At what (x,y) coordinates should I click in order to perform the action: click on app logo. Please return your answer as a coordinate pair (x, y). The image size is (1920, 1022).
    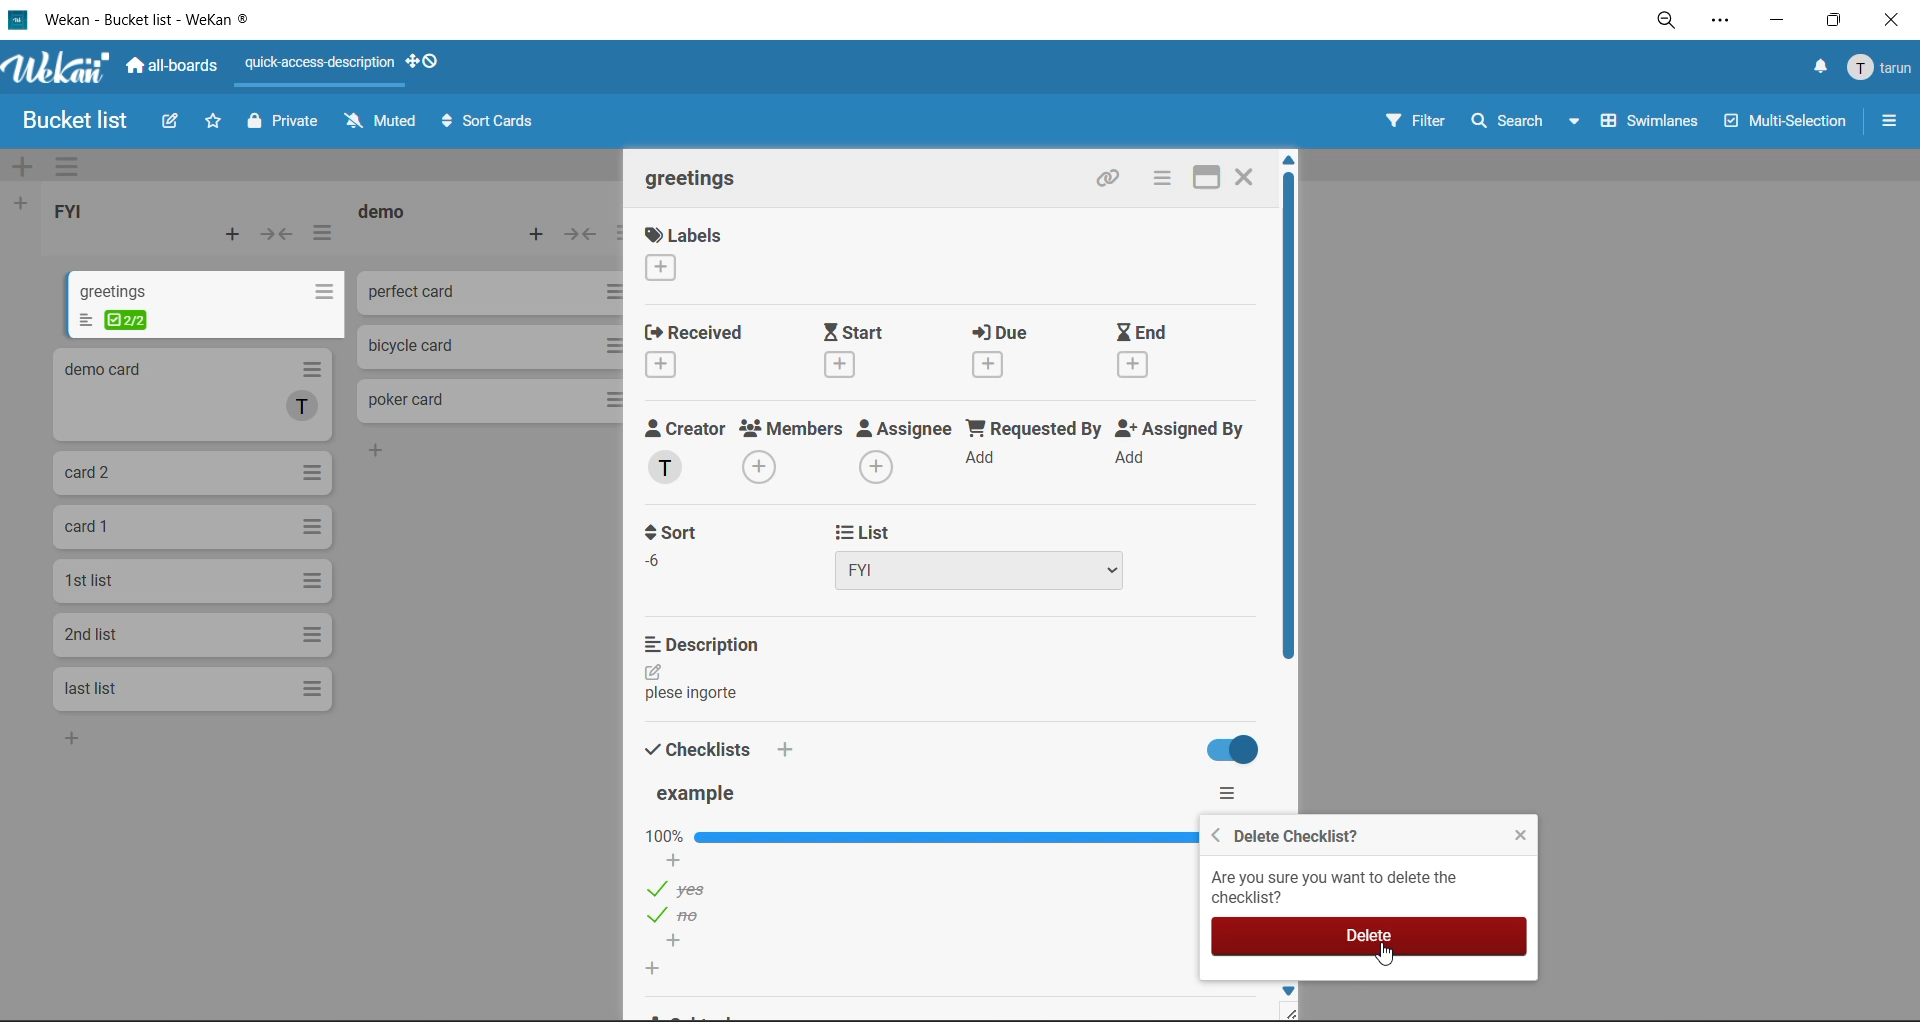
    Looking at the image, I should click on (60, 72).